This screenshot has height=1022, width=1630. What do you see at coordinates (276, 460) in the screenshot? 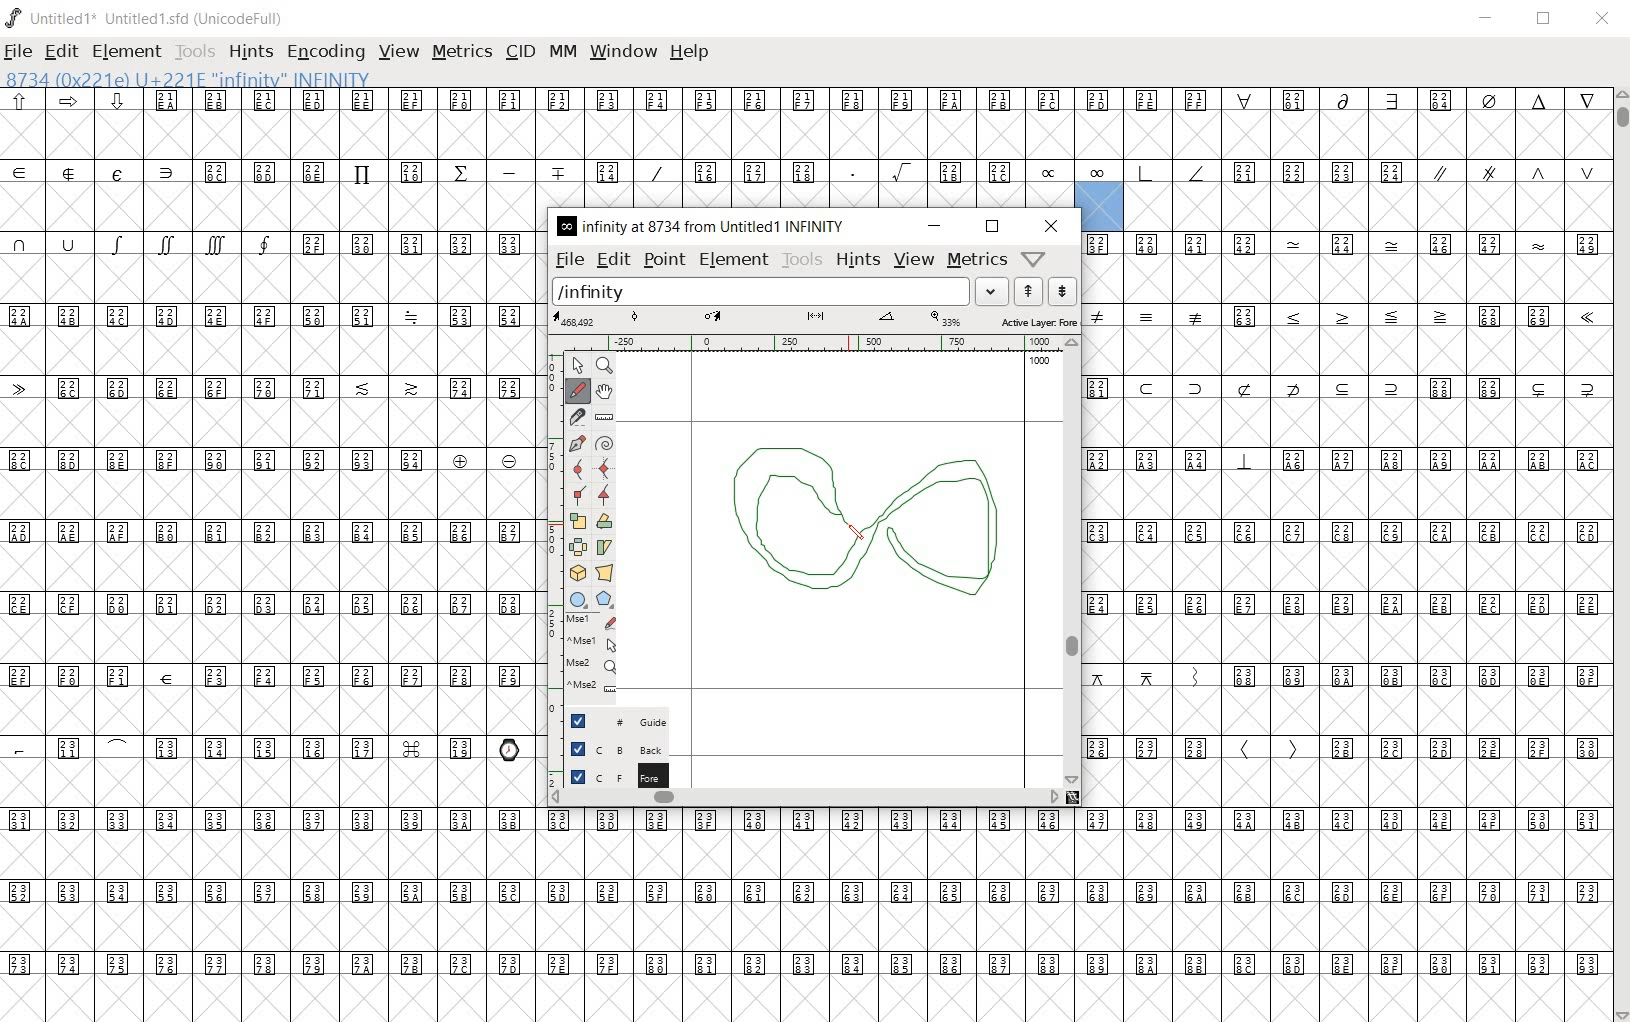
I see `Unicode code points` at bounding box center [276, 460].